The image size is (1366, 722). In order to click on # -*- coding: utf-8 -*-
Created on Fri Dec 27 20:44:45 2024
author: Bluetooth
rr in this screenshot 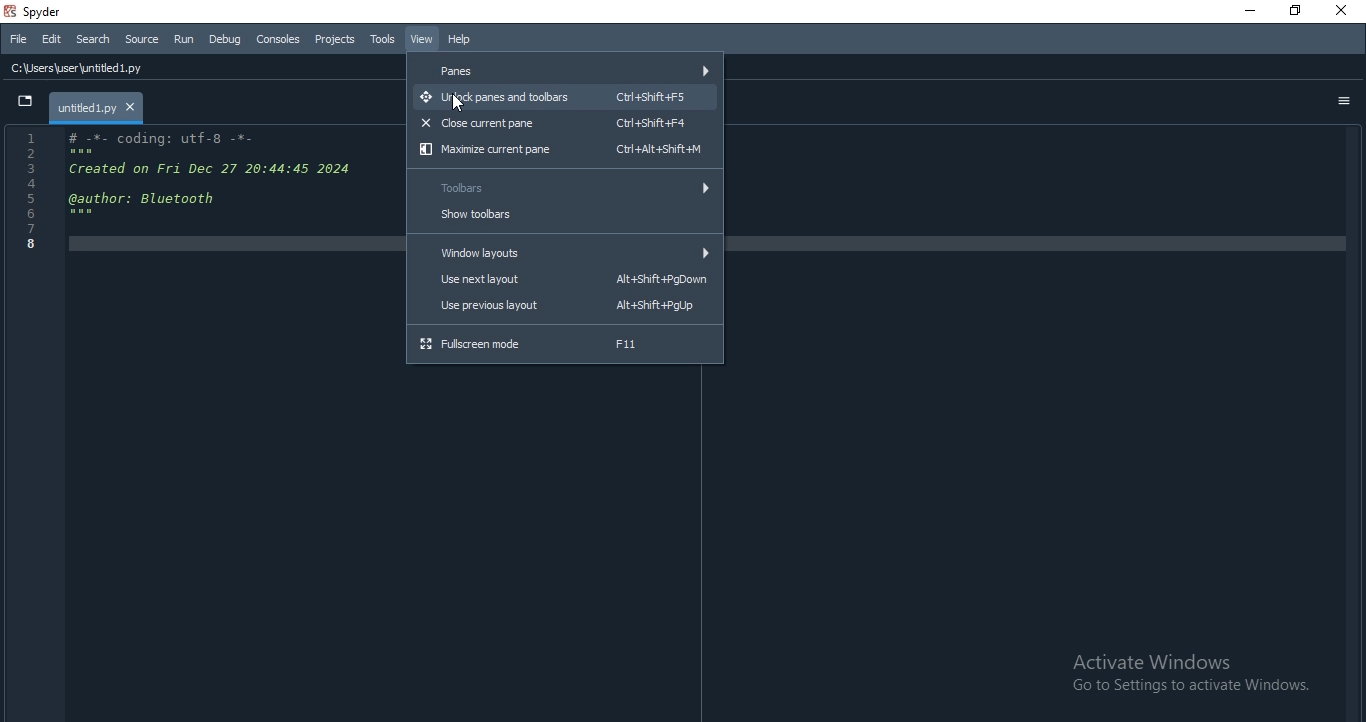, I will do `click(196, 192)`.